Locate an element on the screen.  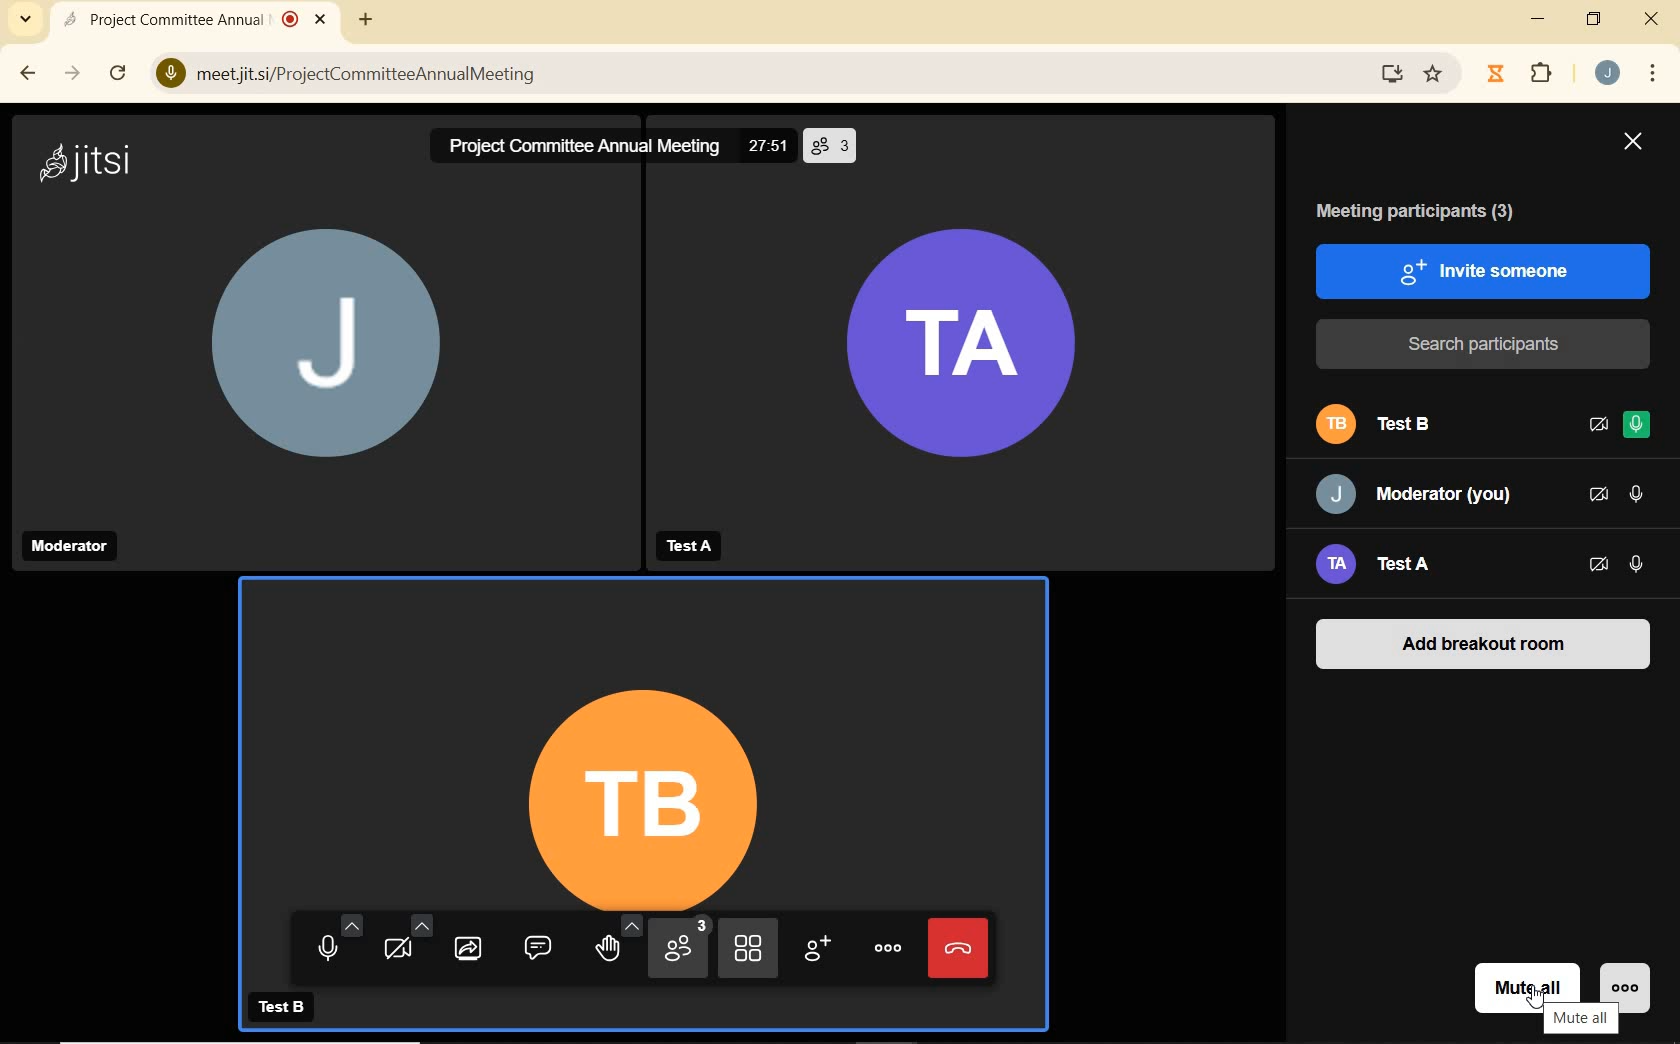
MORE ACTIONS is located at coordinates (1631, 975).